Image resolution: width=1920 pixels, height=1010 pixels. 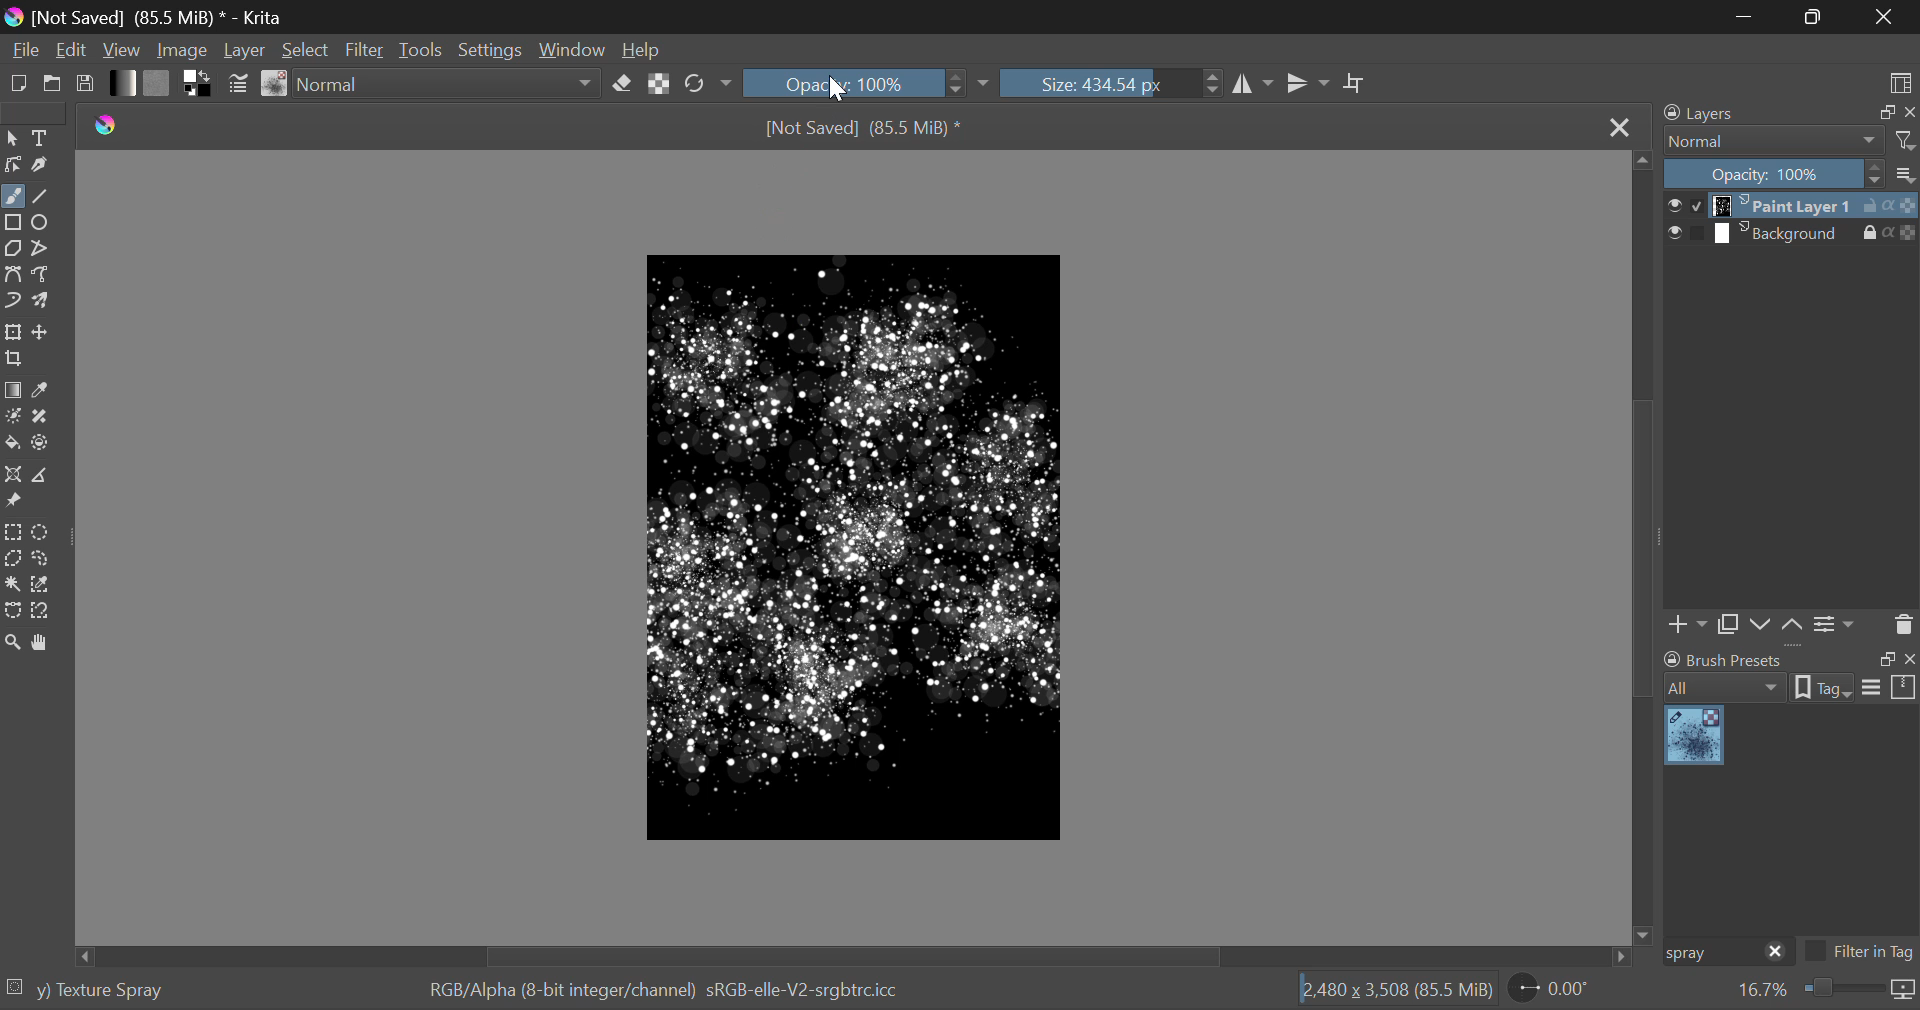 I want to click on Settings, so click(x=1837, y=625).